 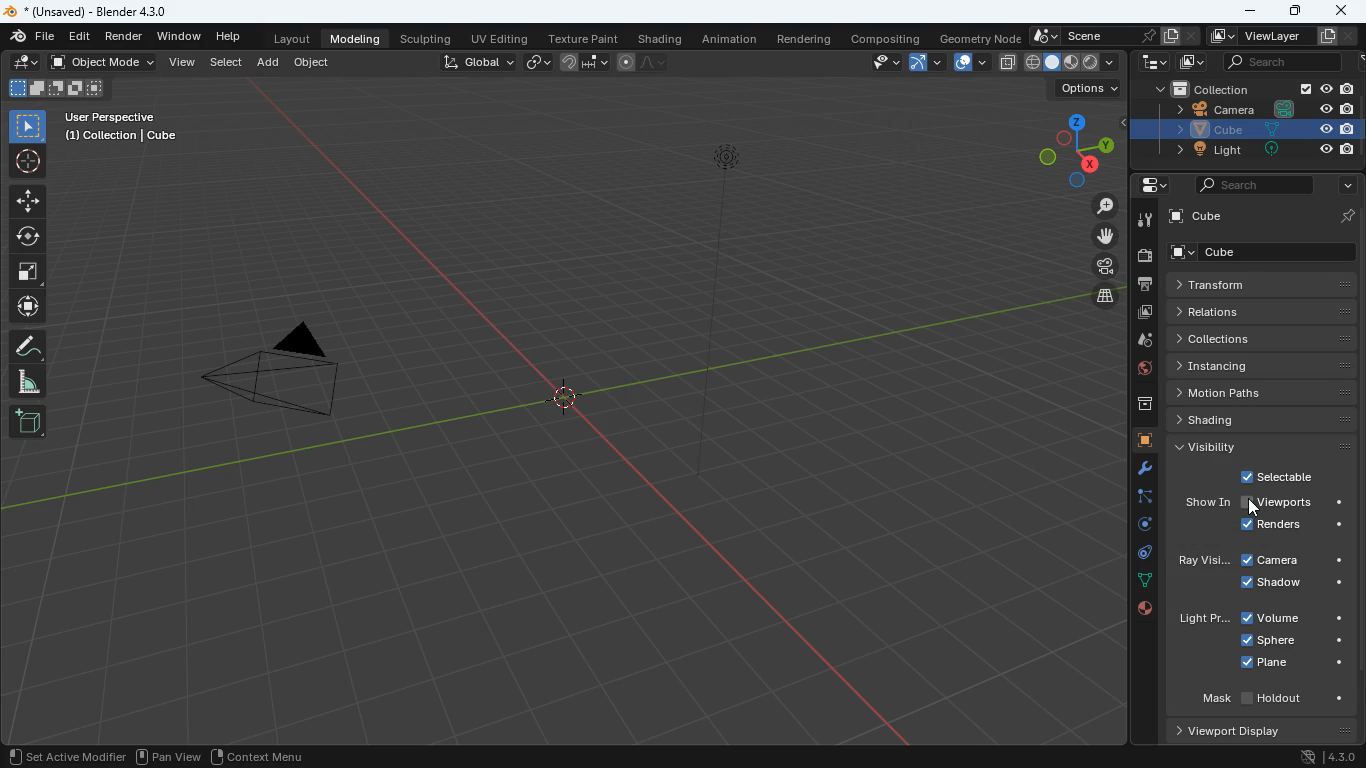 I want to click on camera, so click(x=279, y=377).